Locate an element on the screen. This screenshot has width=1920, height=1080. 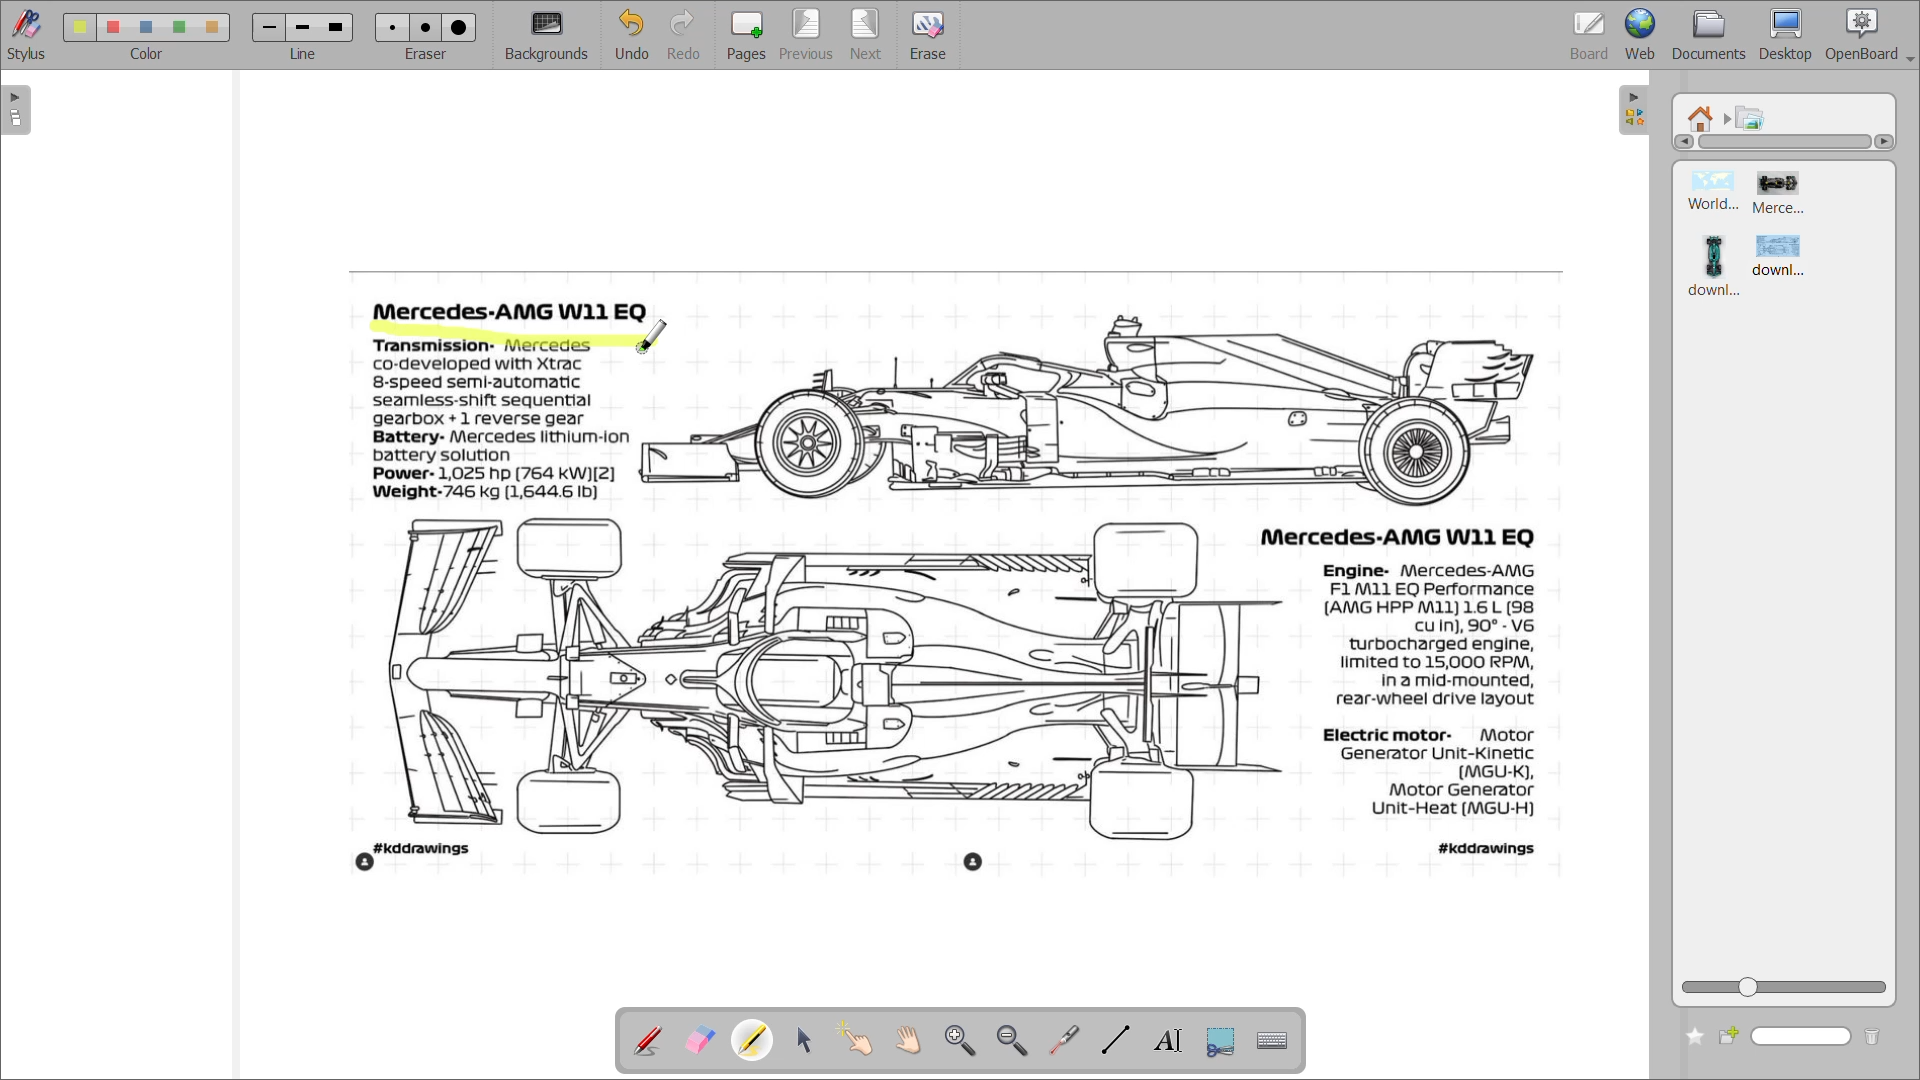
root is located at coordinates (1701, 120).